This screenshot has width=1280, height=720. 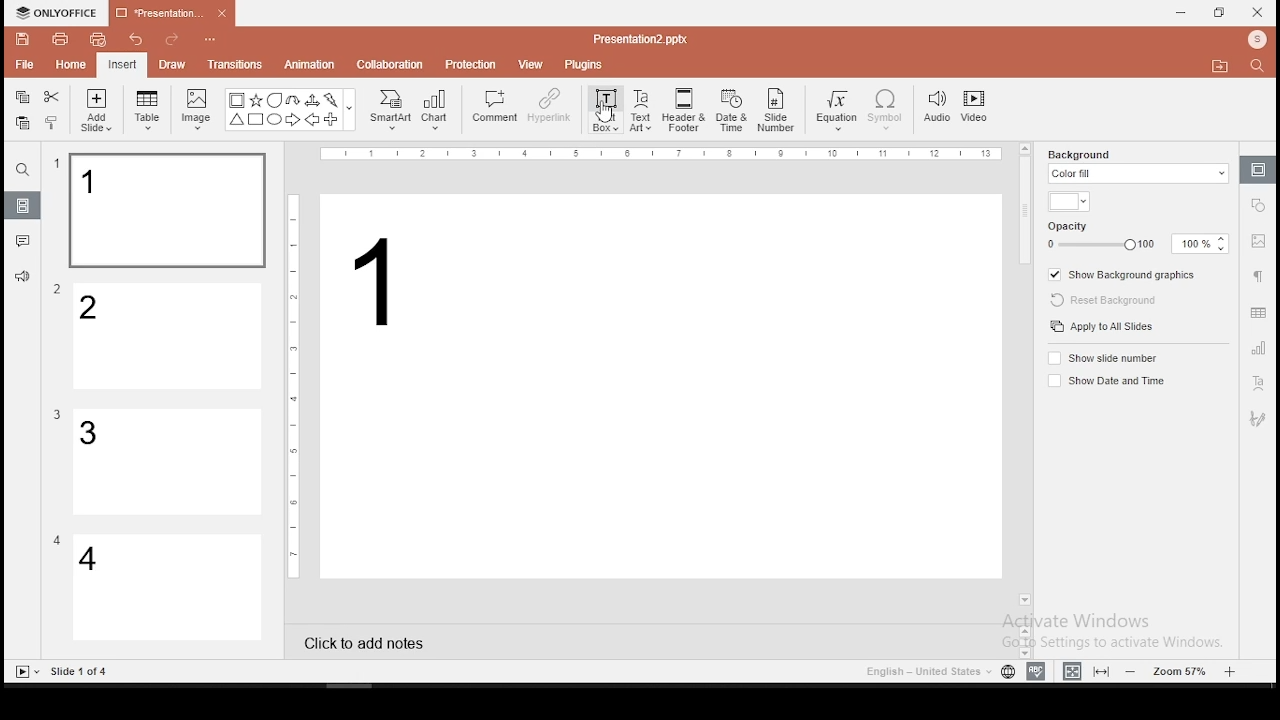 What do you see at coordinates (1136, 164) in the screenshot?
I see `background fill` at bounding box center [1136, 164].